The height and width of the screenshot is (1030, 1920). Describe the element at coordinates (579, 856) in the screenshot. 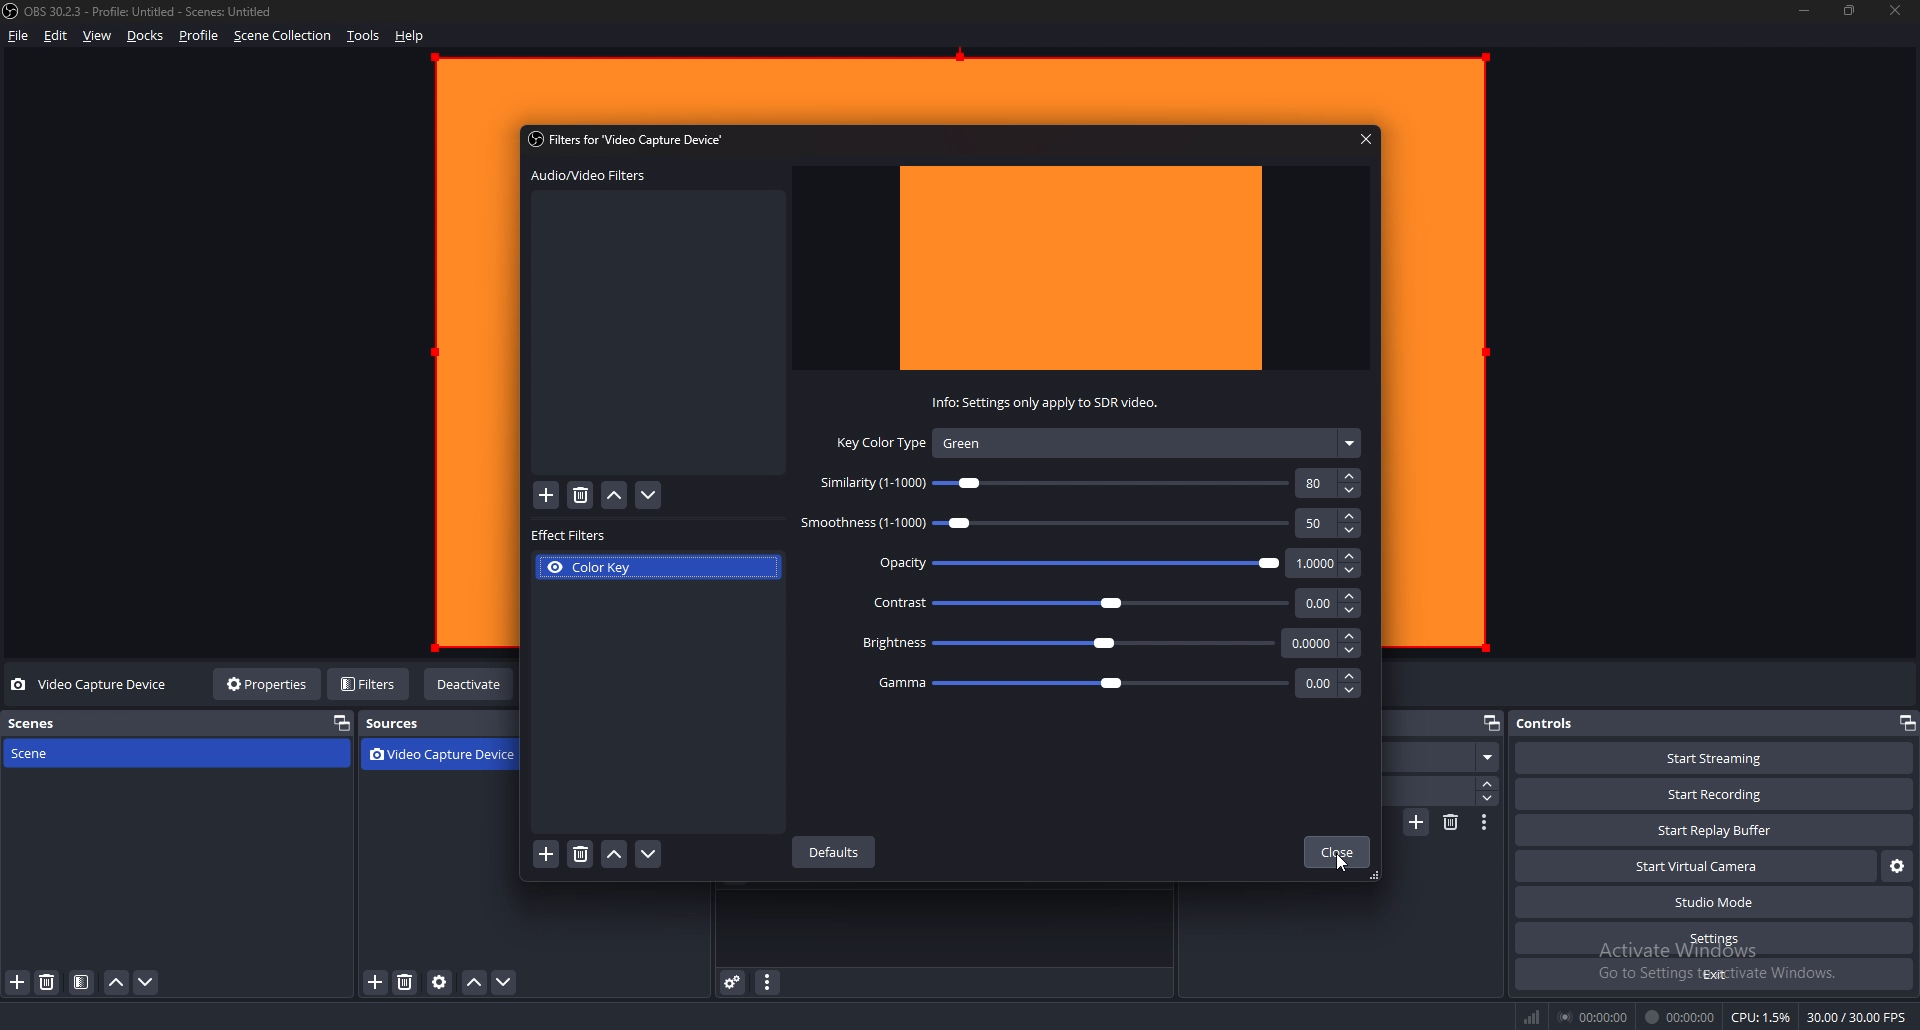

I see `remove filter` at that location.